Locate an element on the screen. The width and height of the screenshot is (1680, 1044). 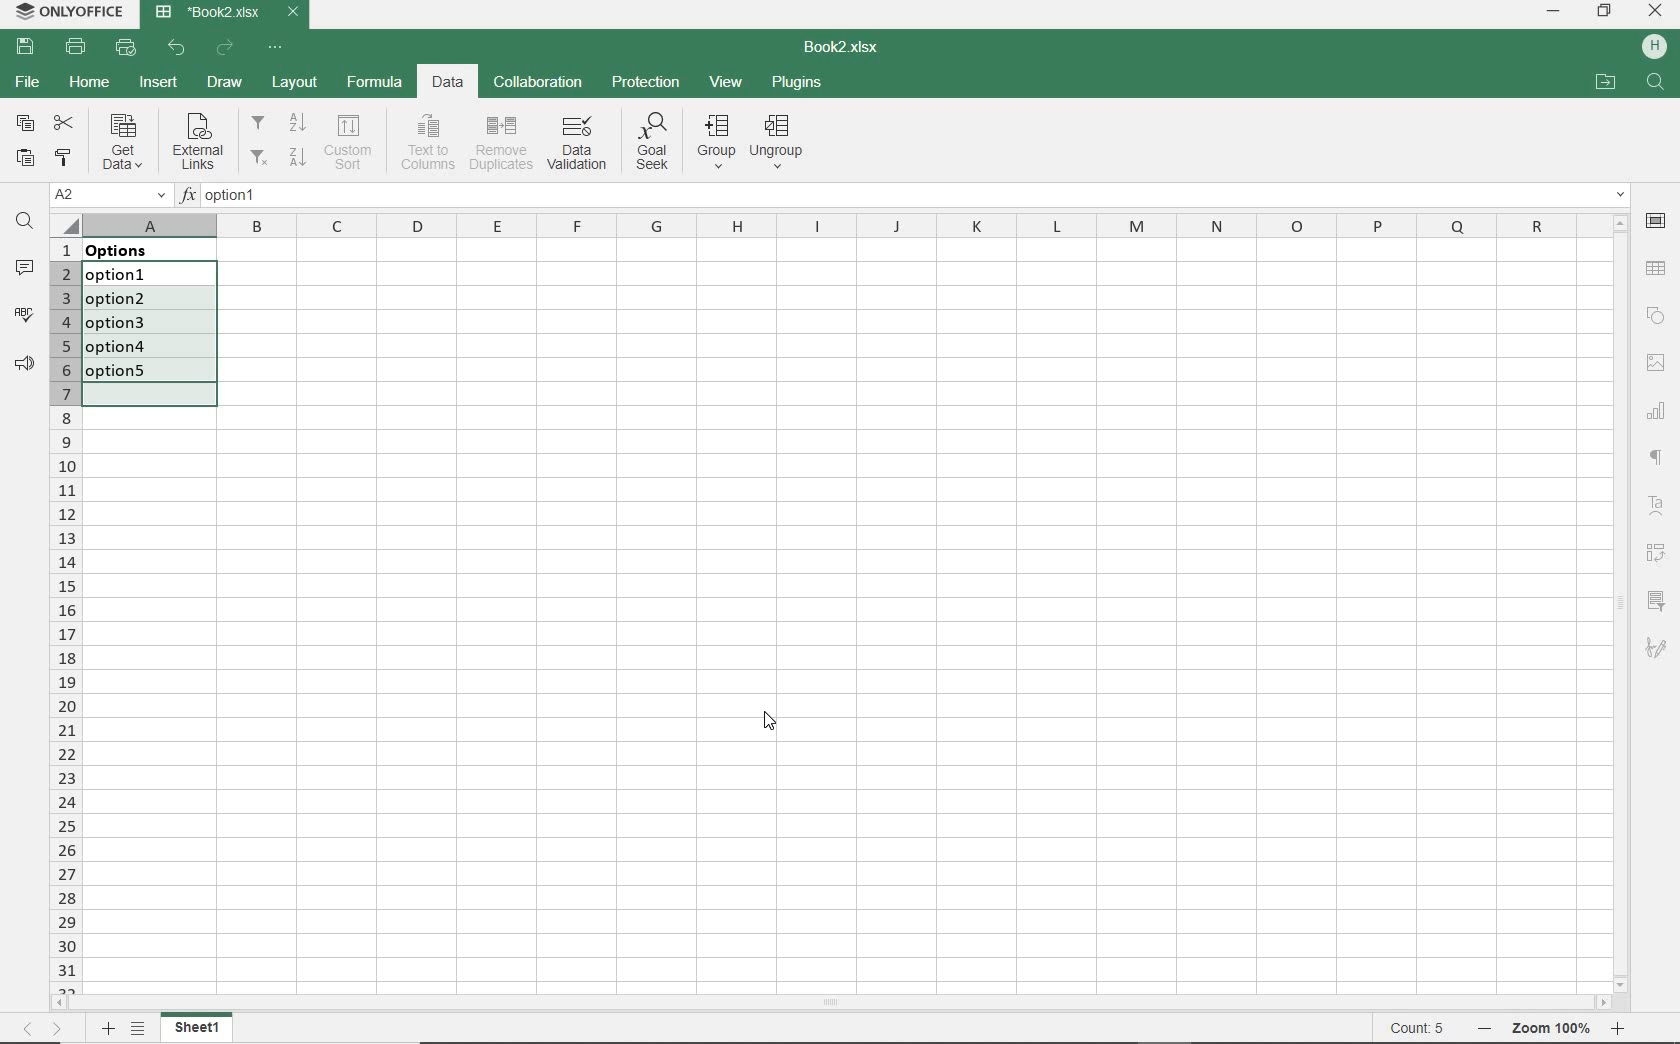
HP is located at coordinates (1656, 48).